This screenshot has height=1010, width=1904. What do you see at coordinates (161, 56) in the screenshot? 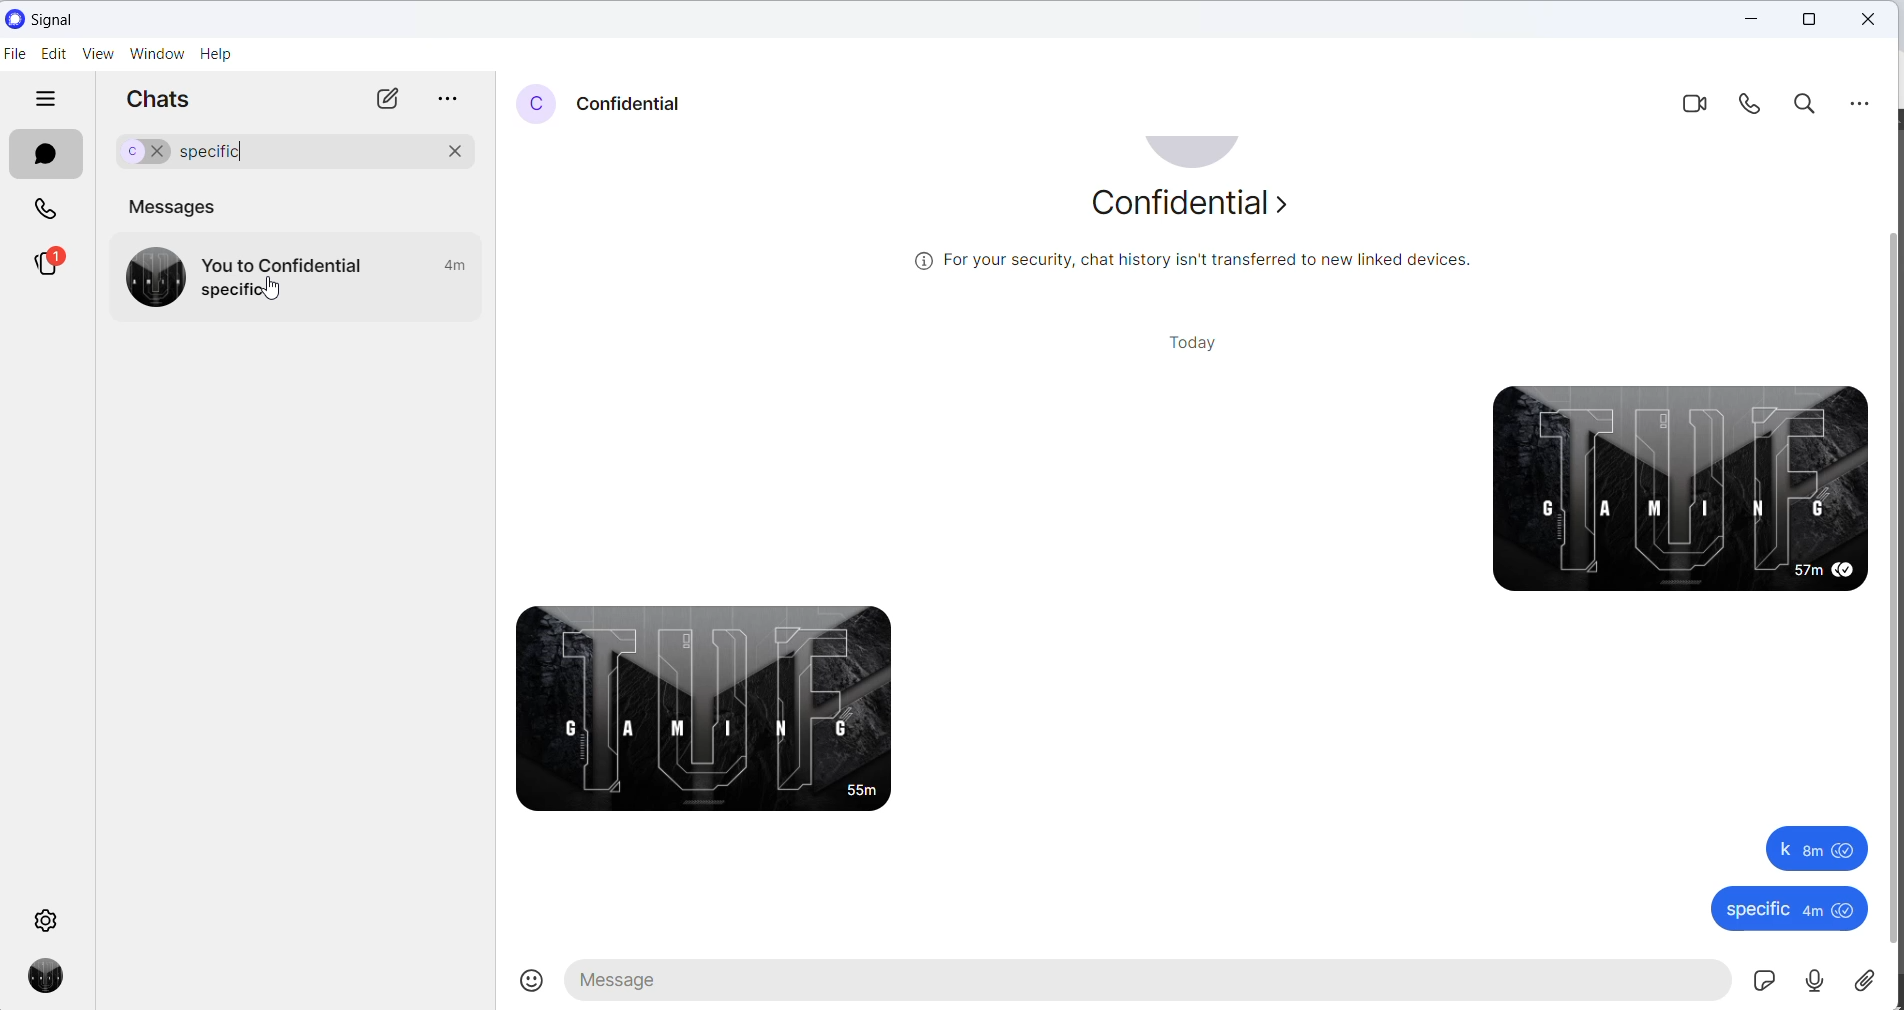
I see `window` at bounding box center [161, 56].